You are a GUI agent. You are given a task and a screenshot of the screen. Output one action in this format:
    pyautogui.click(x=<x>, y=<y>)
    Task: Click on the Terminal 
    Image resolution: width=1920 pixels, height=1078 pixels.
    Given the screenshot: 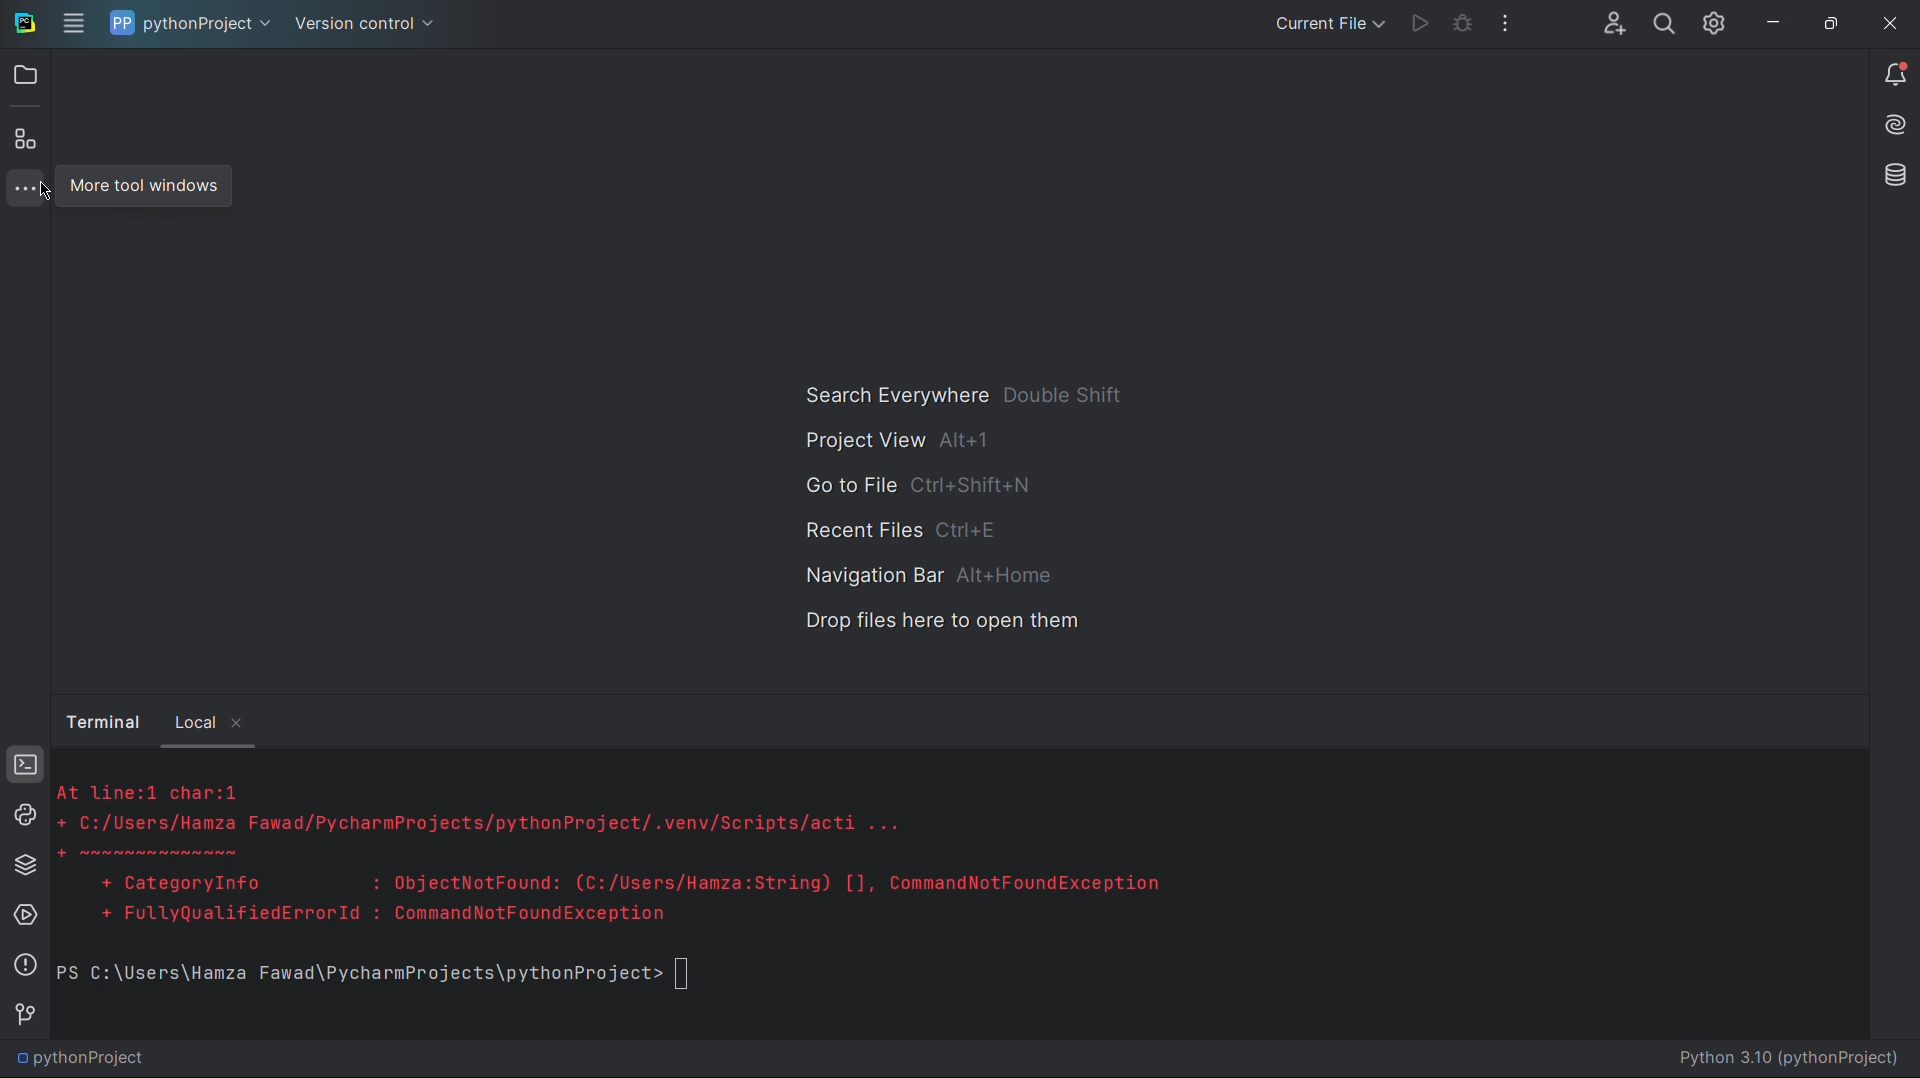 What is the action you would take?
    pyautogui.click(x=99, y=722)
    